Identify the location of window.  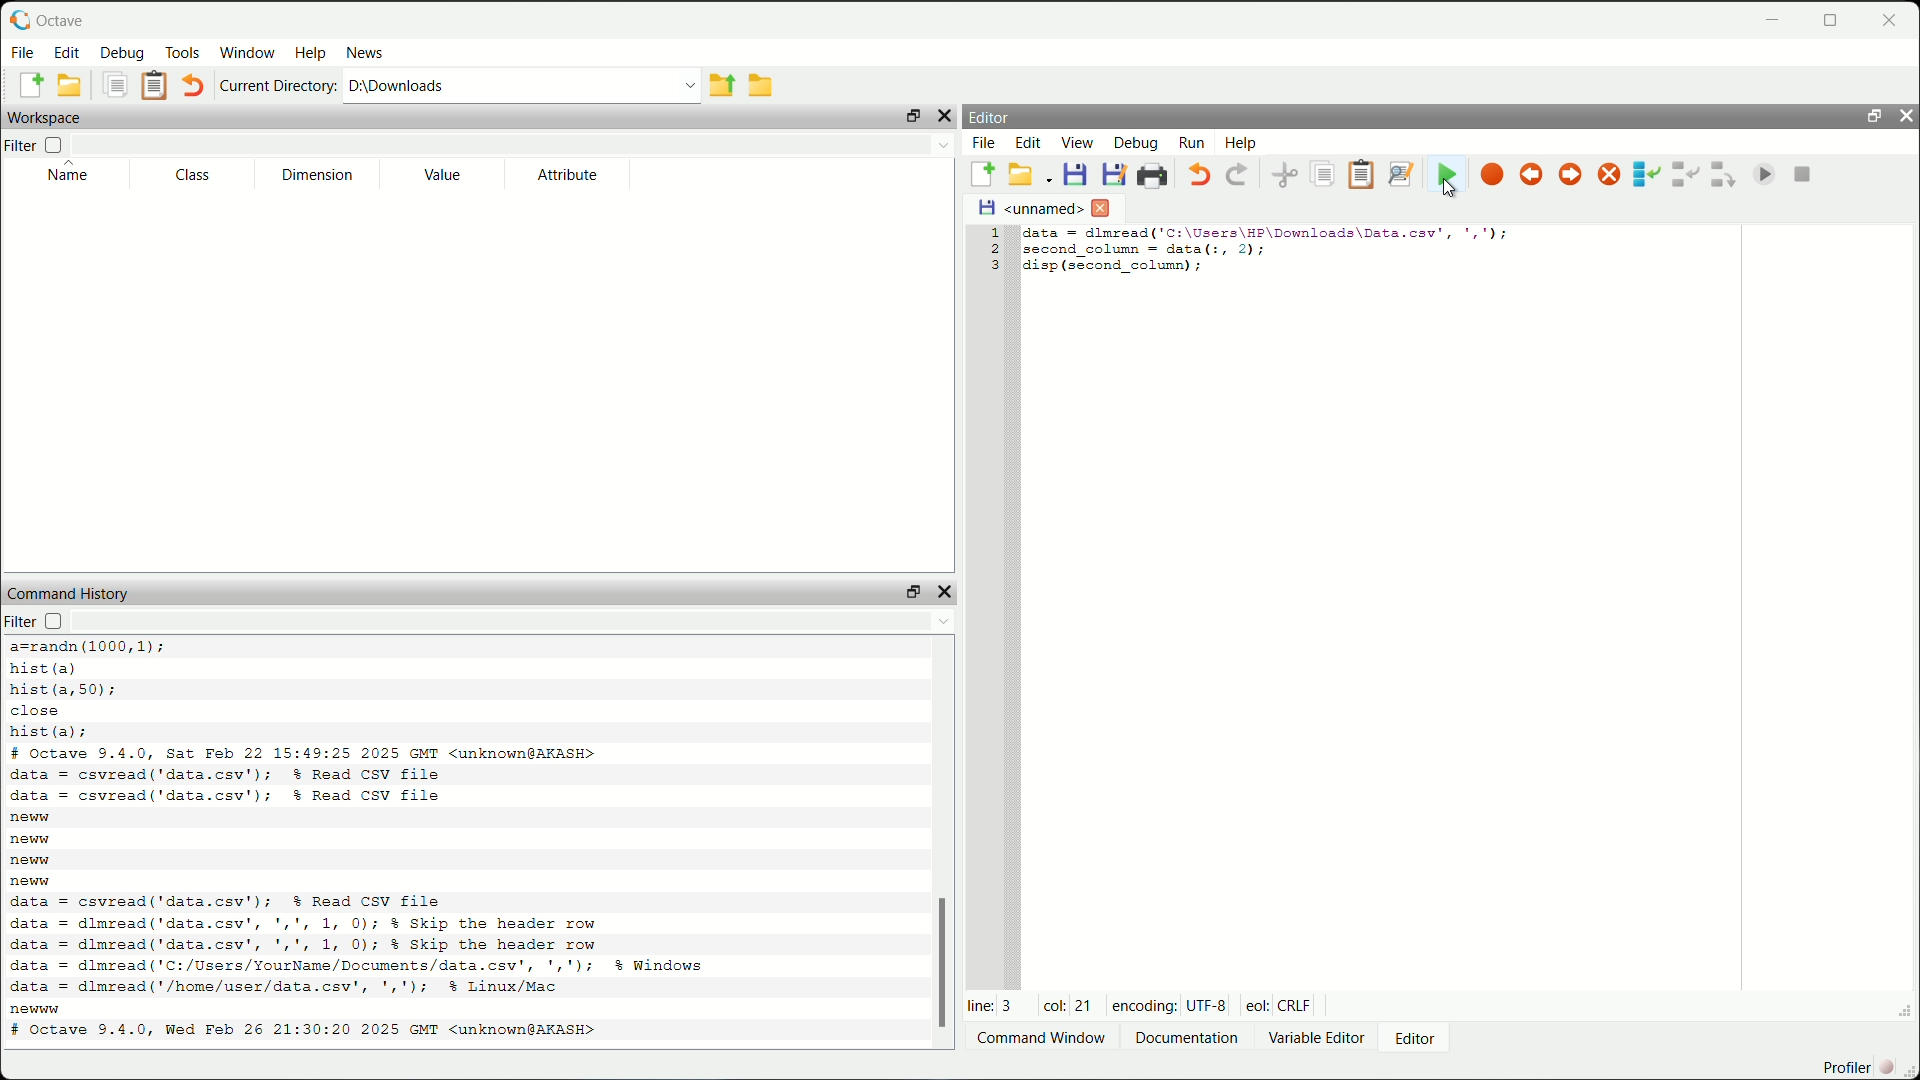
(248, 53).